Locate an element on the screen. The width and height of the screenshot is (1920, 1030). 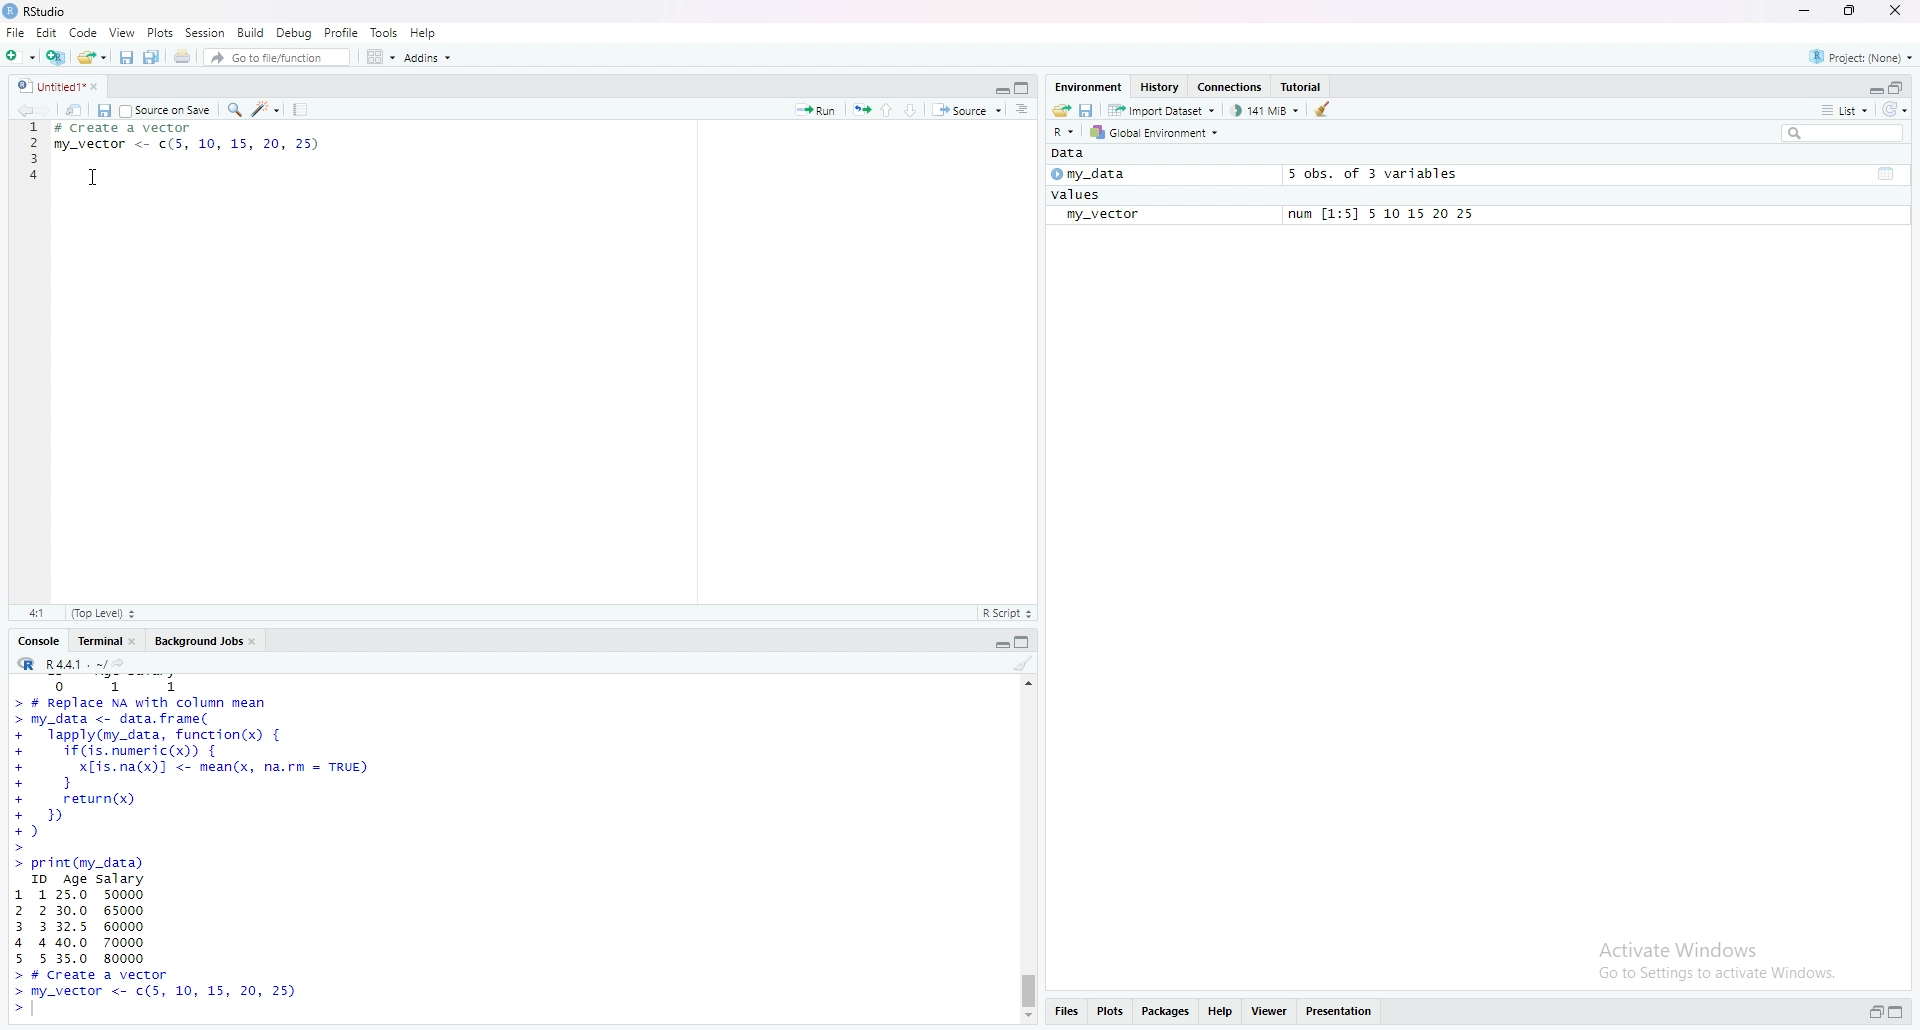
new file is located at coordinates (20, 58).